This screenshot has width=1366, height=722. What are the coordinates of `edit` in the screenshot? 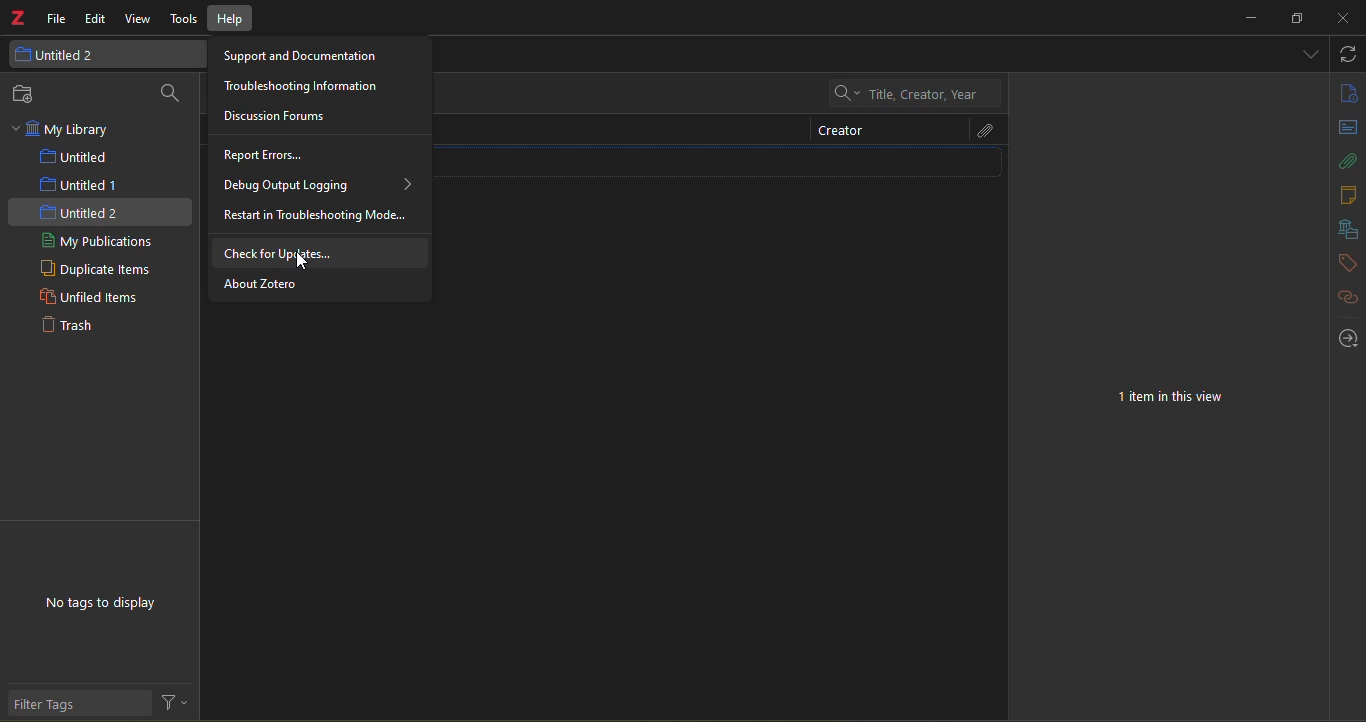 It's located at (95, 18).